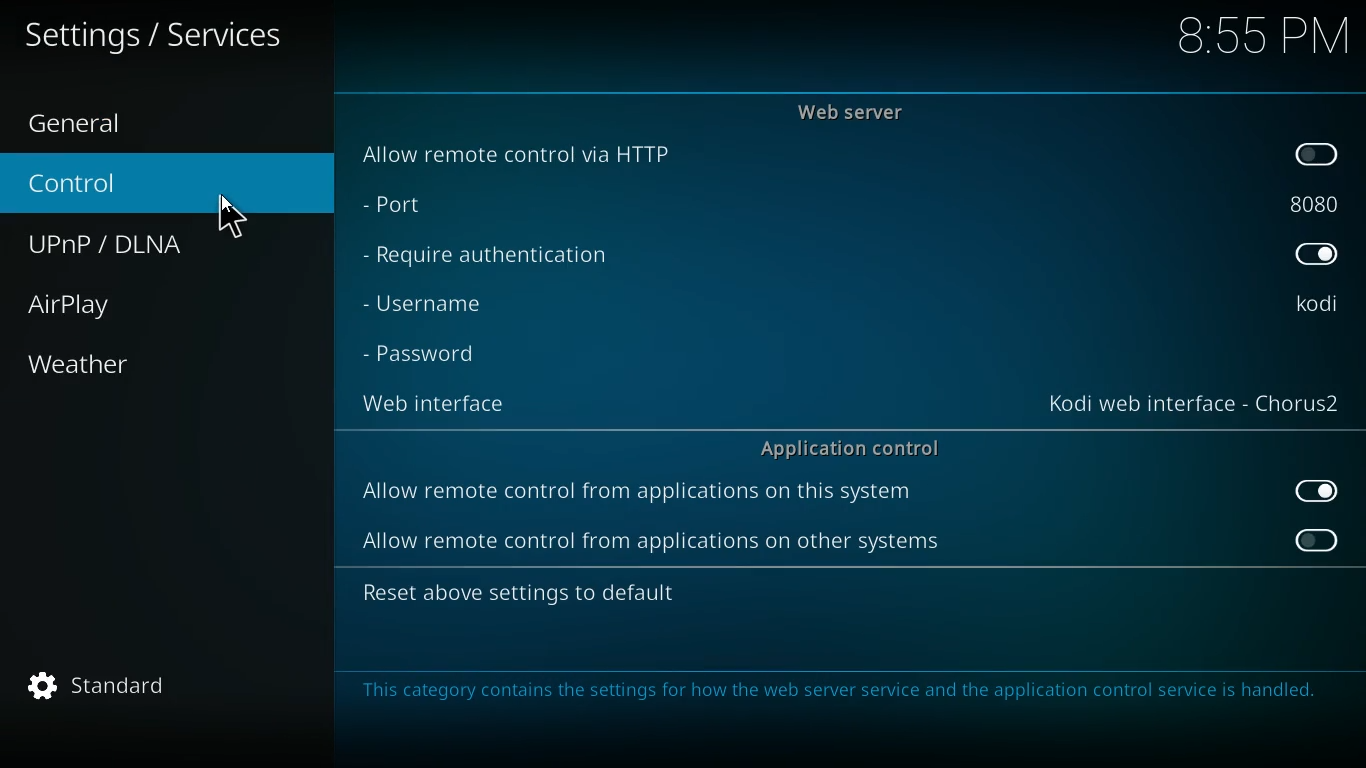 This screenshot has height=768, width=1366. What do you see at coordinates (639, 494) in the screenshot?
I see `allow remote control` at bounding box center [639, 494].